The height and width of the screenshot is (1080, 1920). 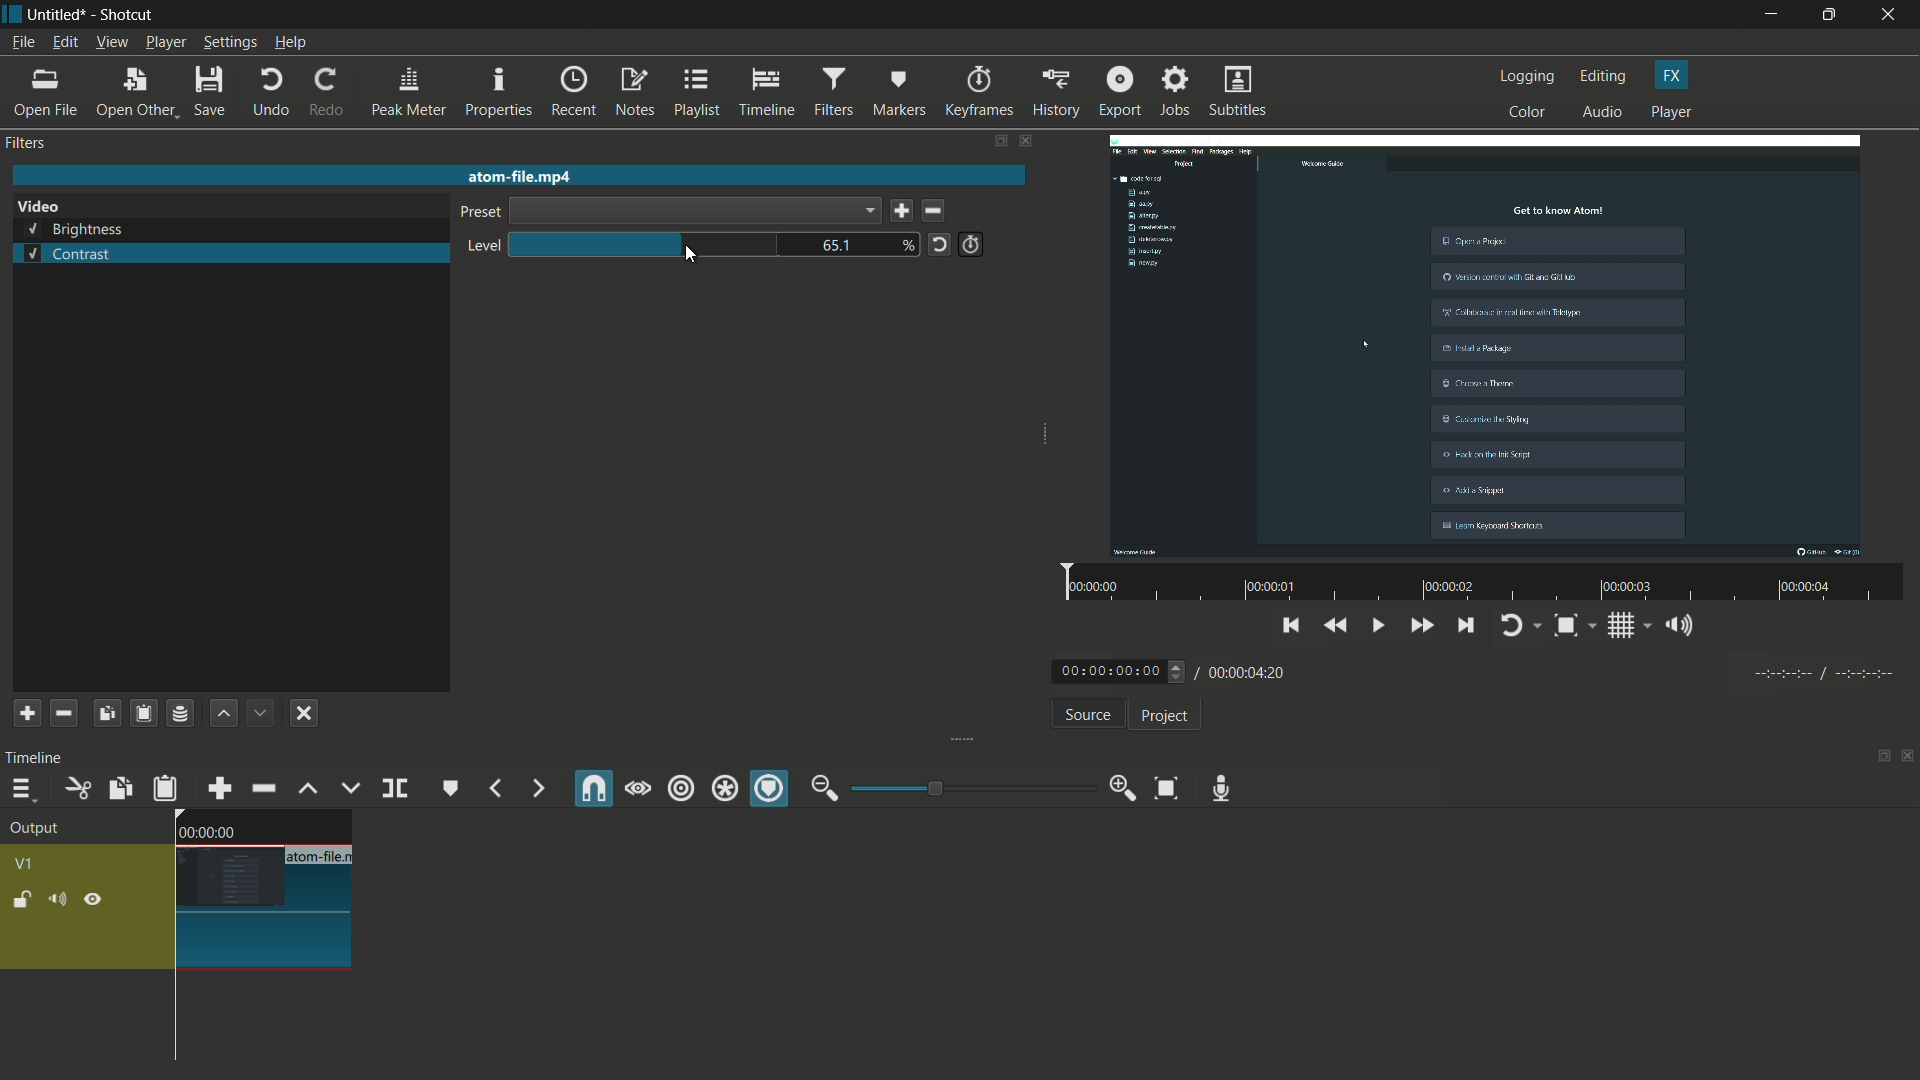 I want to click on video time, so click(x=1479, y=584).